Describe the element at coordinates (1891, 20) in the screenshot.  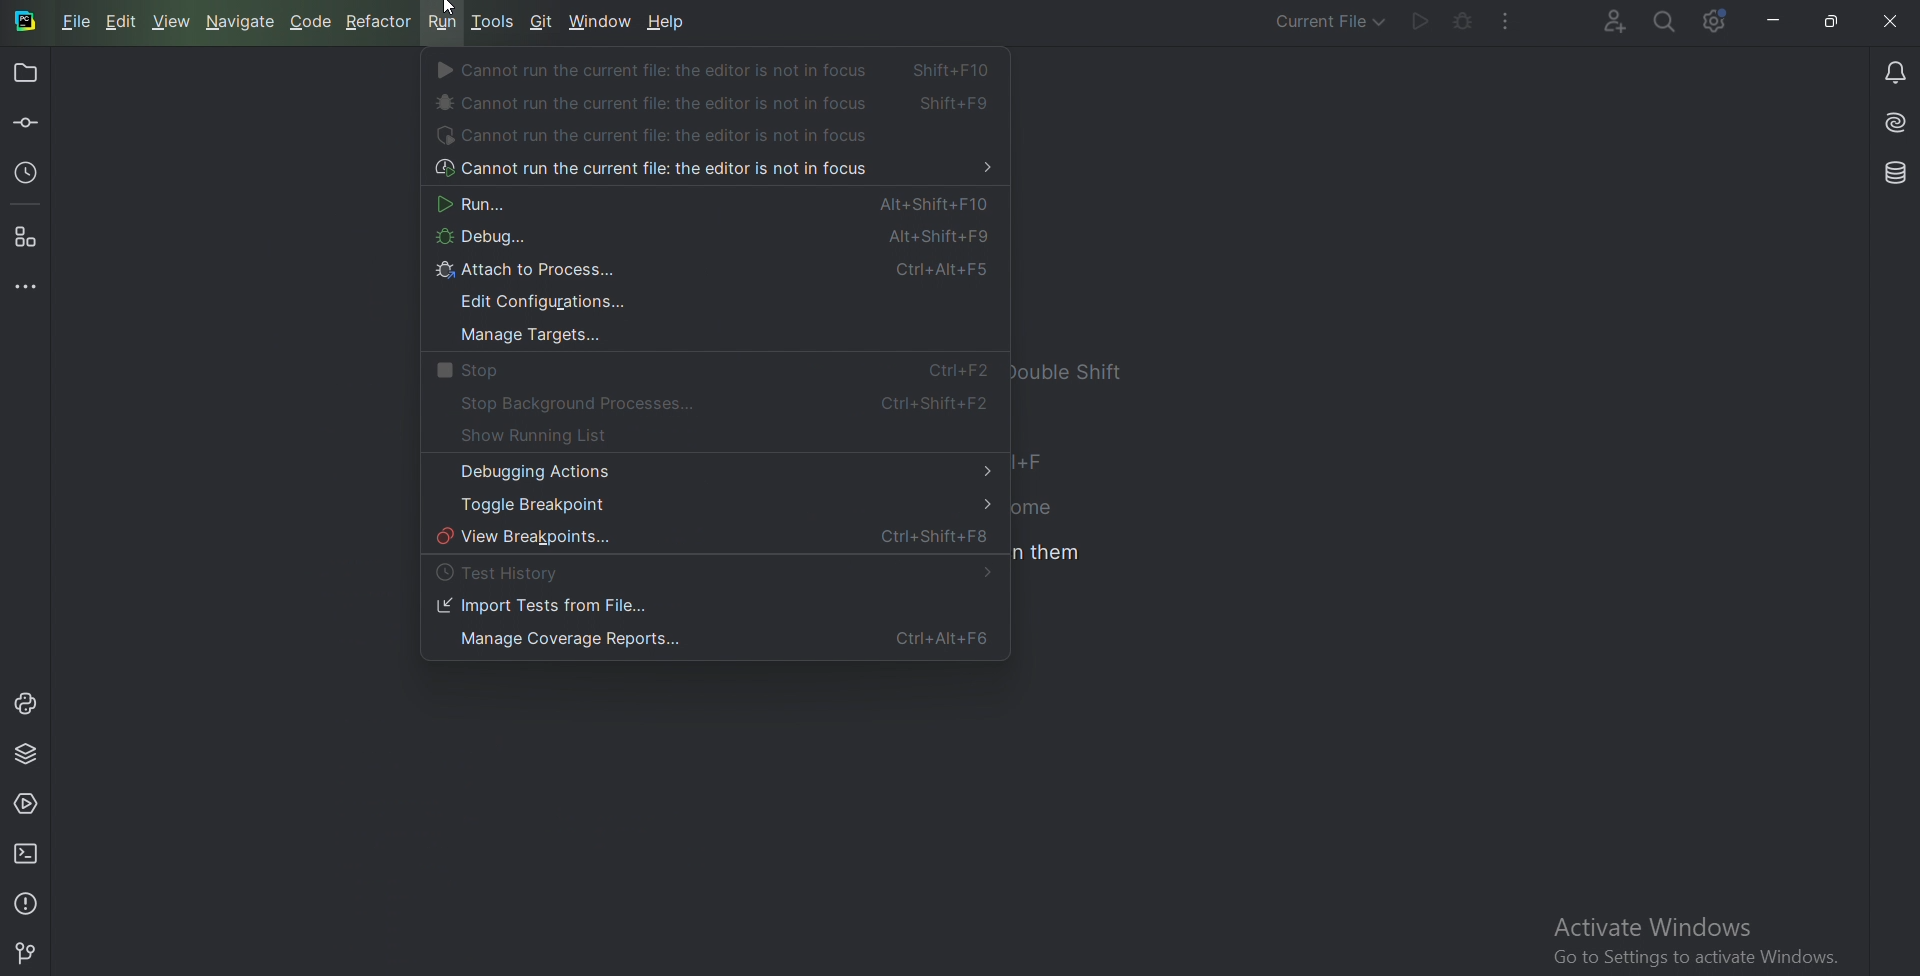
I see `Cross` at that location.